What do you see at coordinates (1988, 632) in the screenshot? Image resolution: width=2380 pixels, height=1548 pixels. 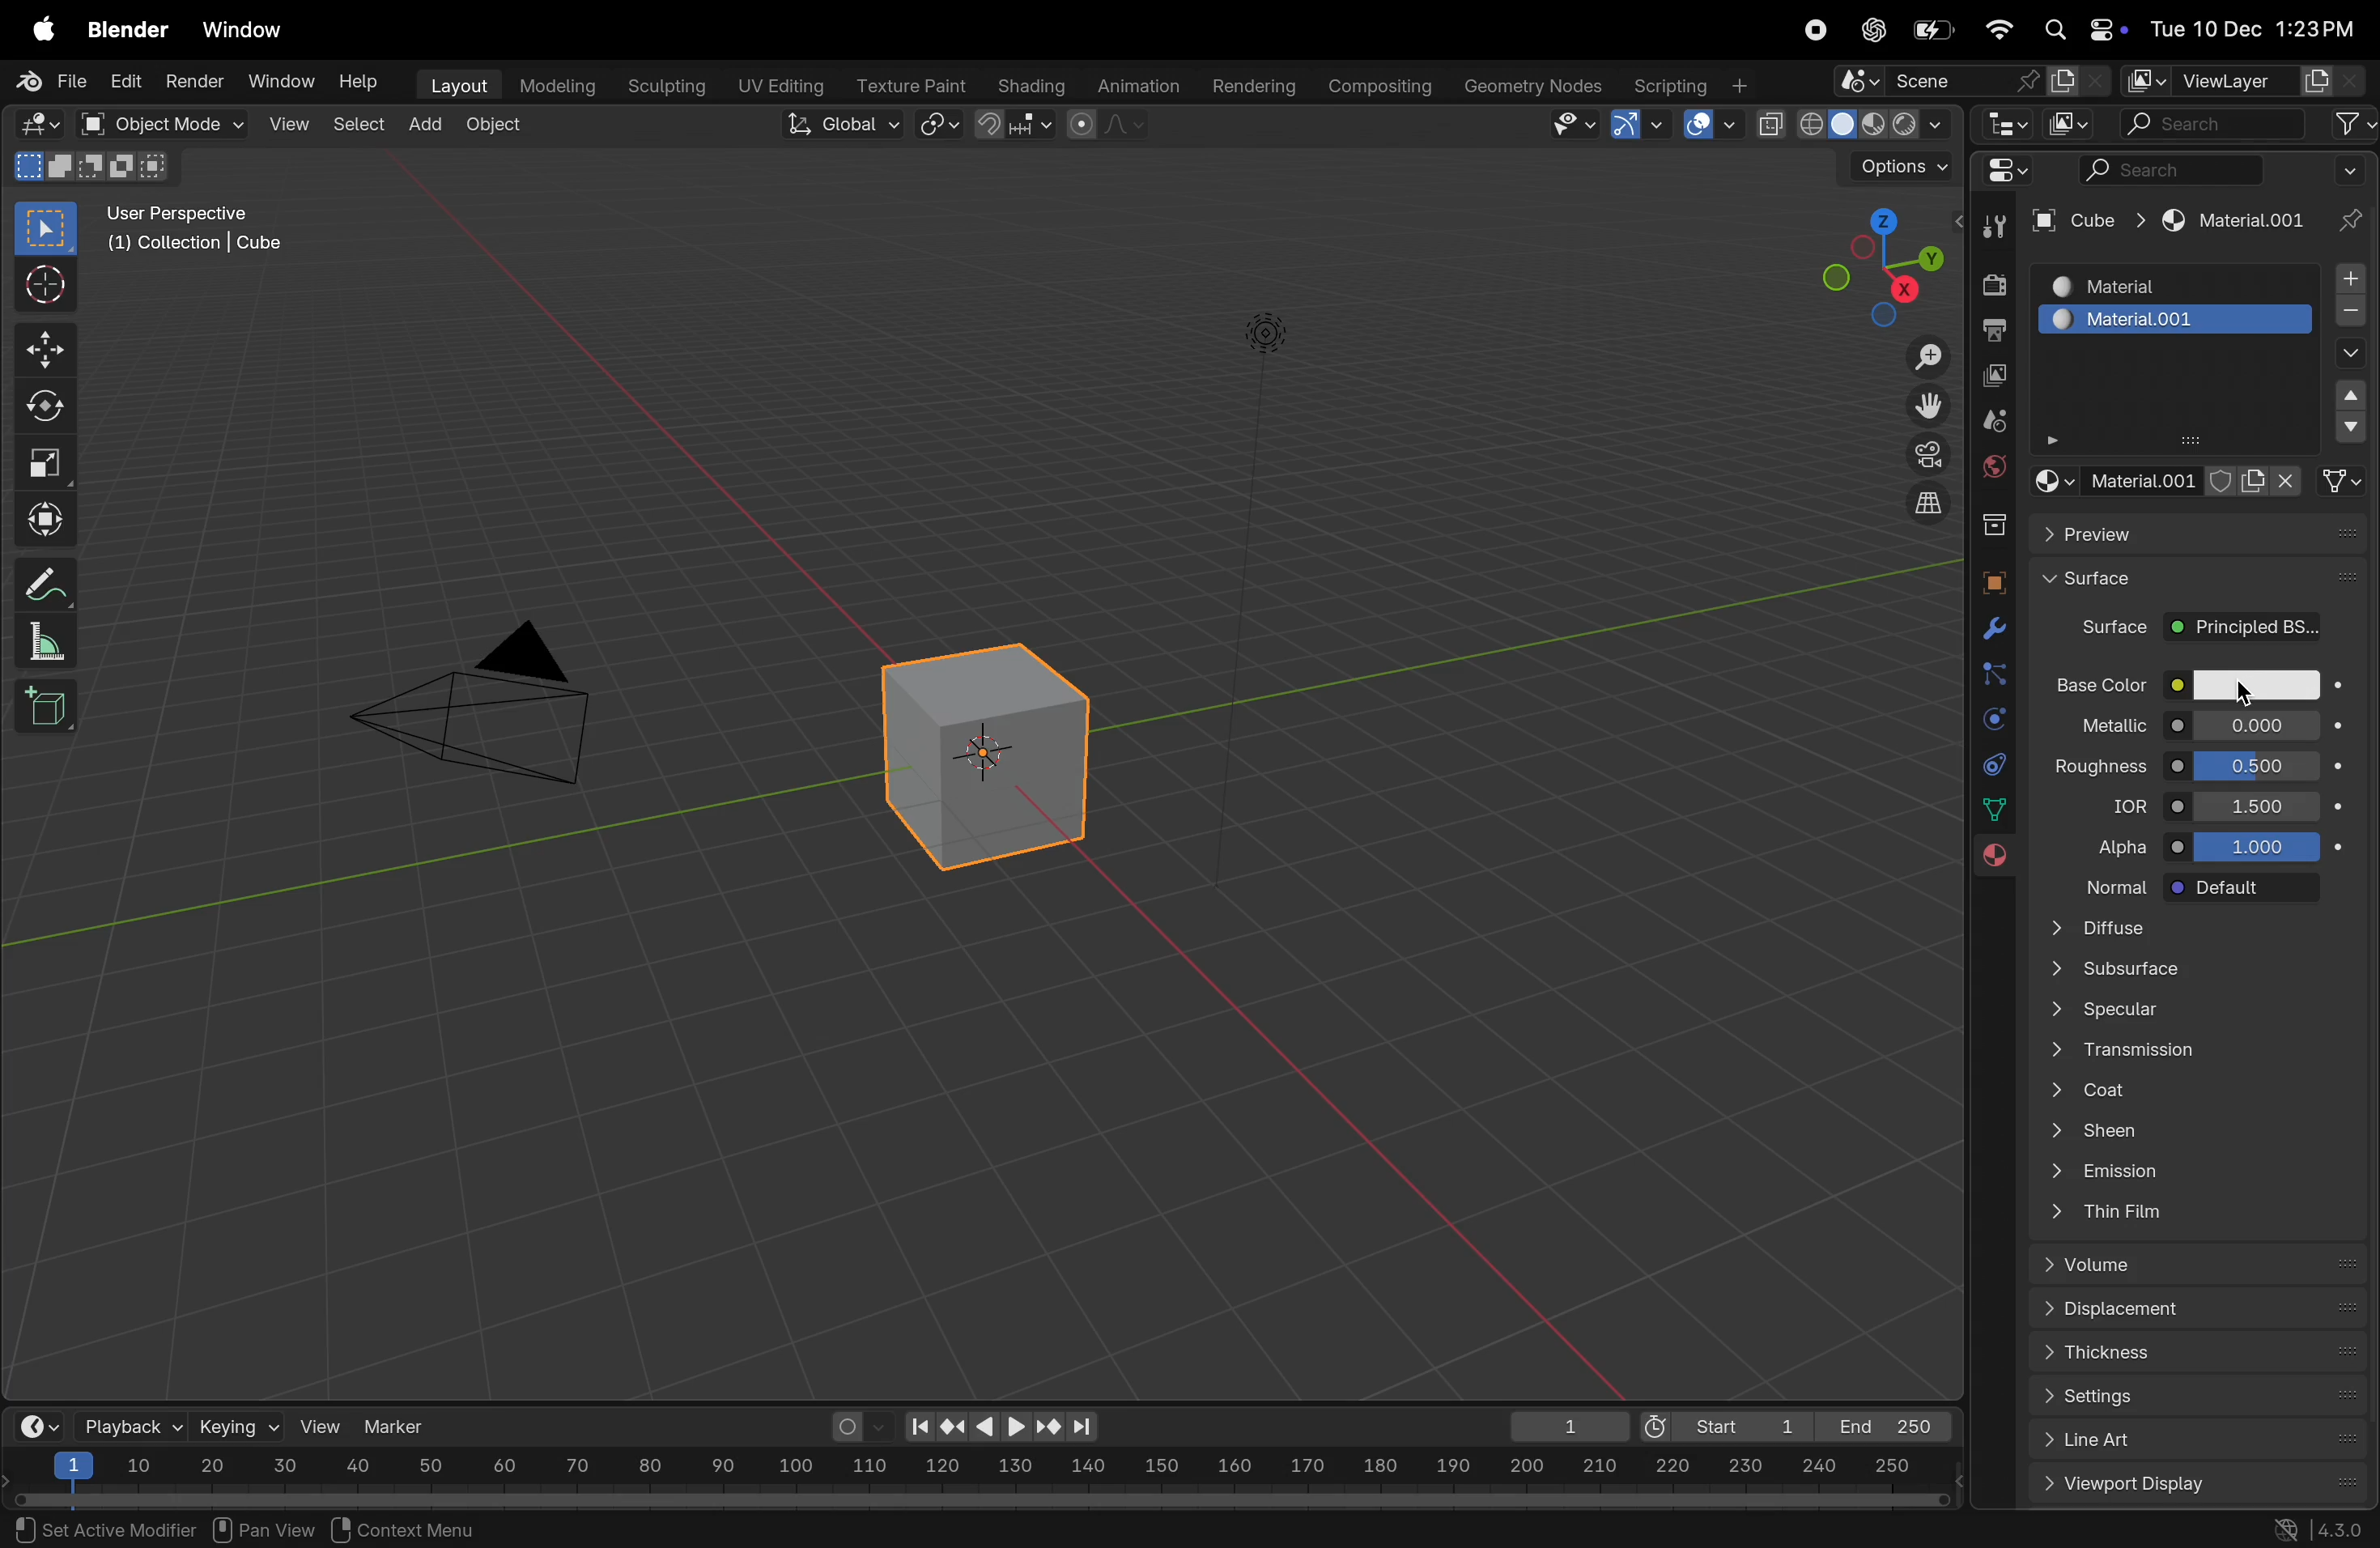 I see `modifiers` at bounding box center [1988, 632].